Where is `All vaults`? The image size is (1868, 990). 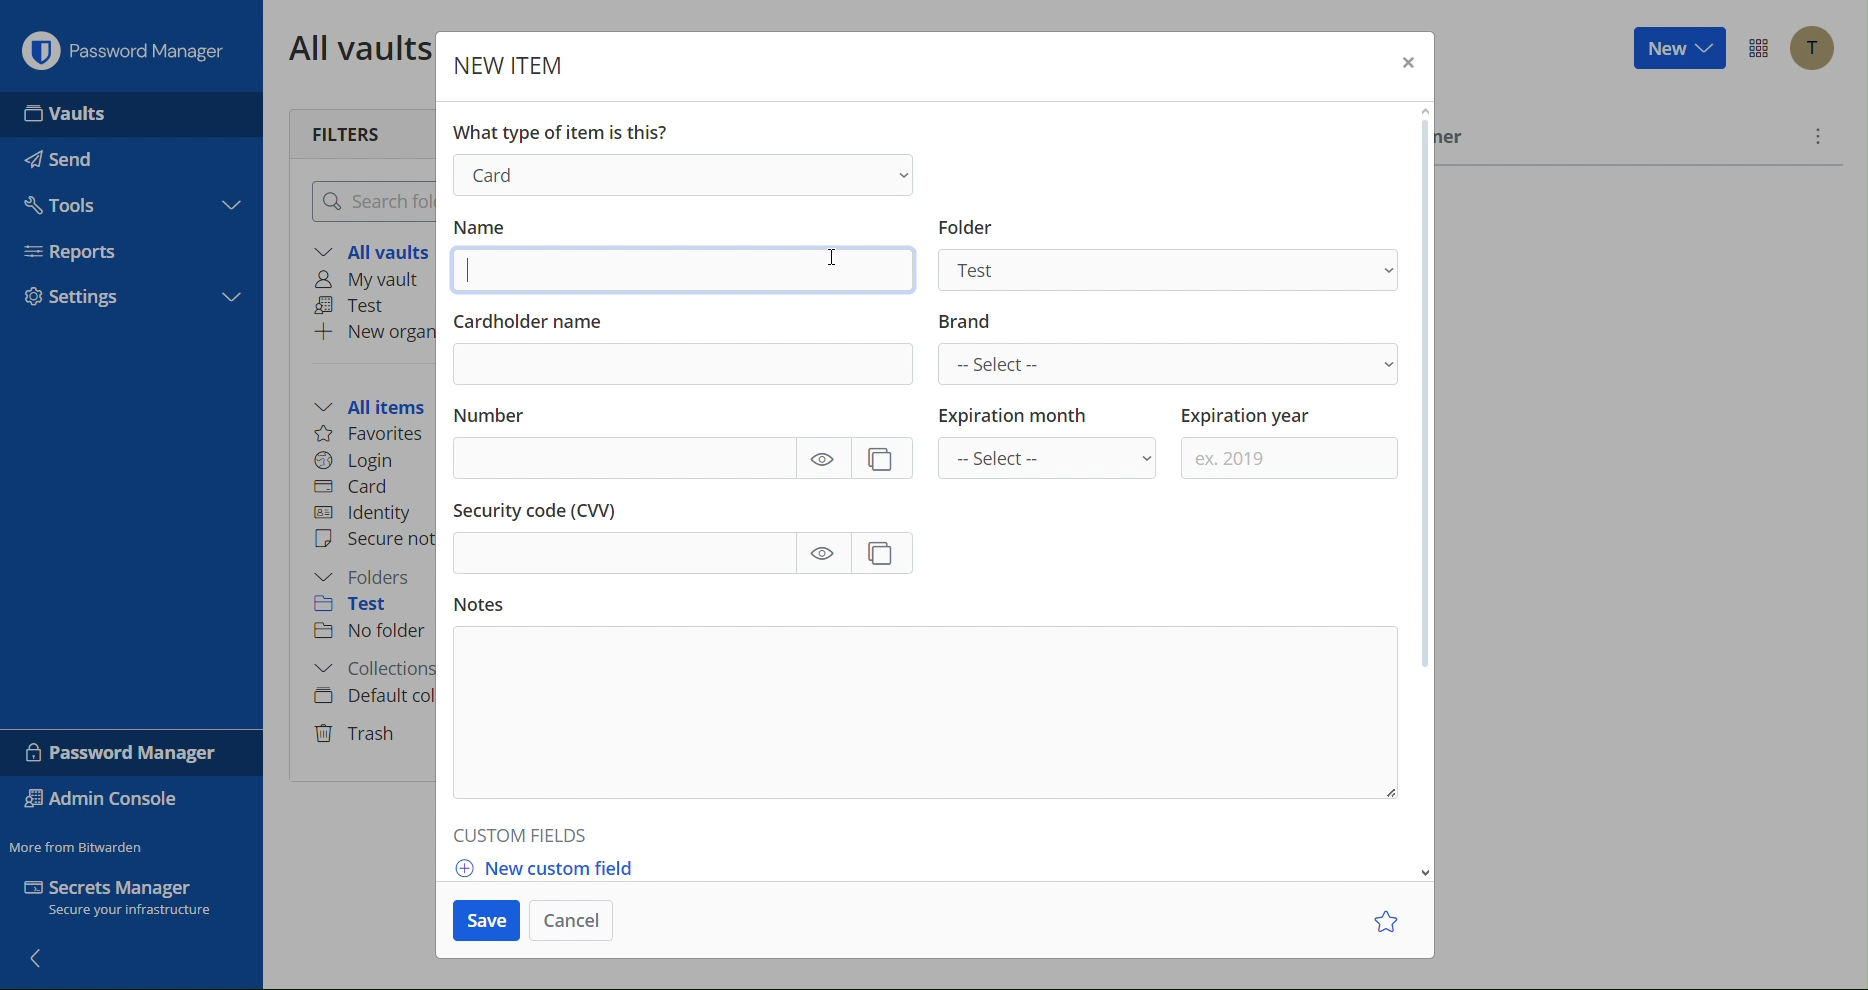
All vaults is located at coordinates (355, 46).